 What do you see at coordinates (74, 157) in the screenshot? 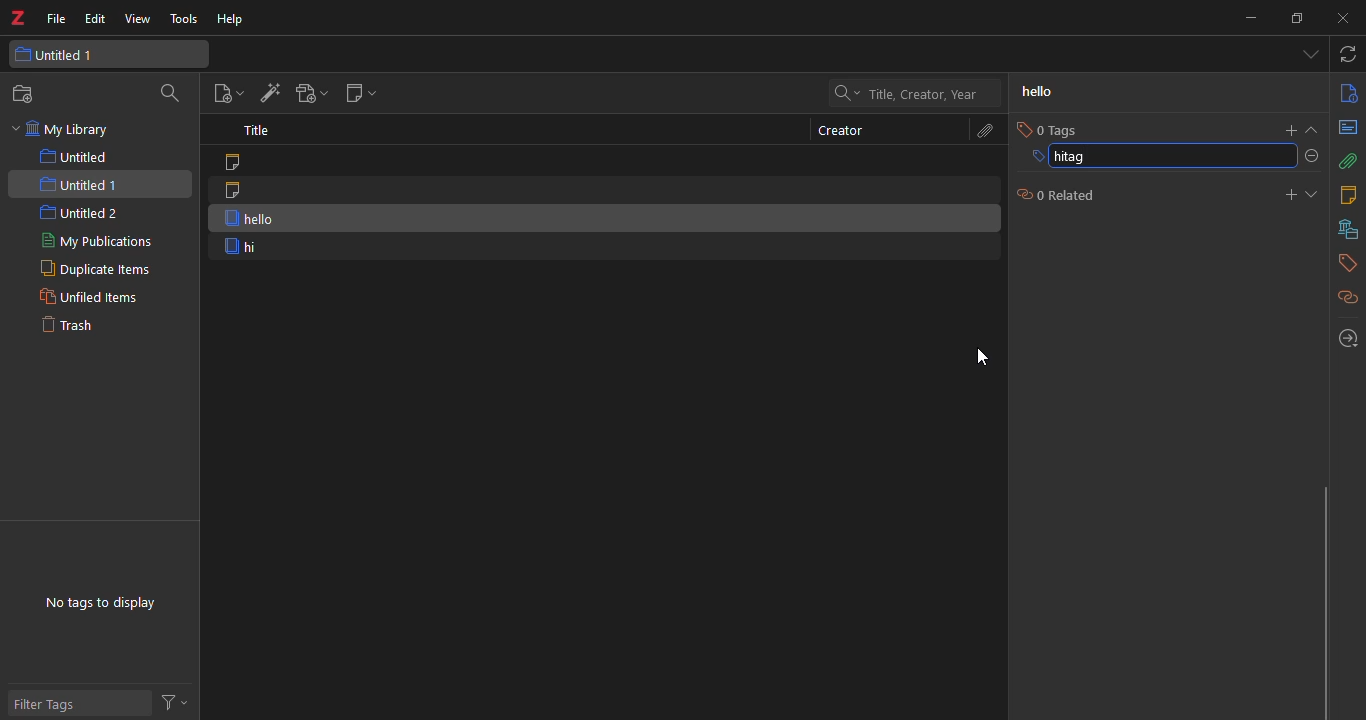
I see `untitled` at bounding box center [74, 157].